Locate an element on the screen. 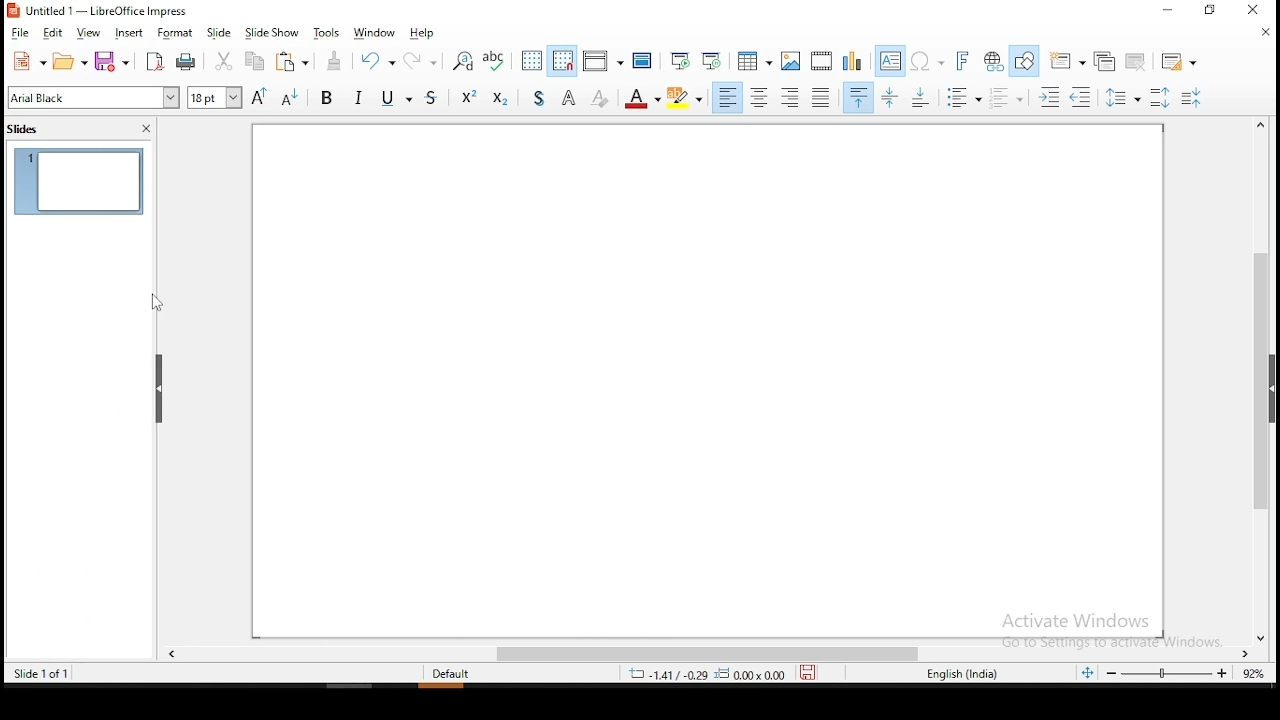 The width and height of the screenshot is (1280, 720). charts is located at coordinates (852, 61).